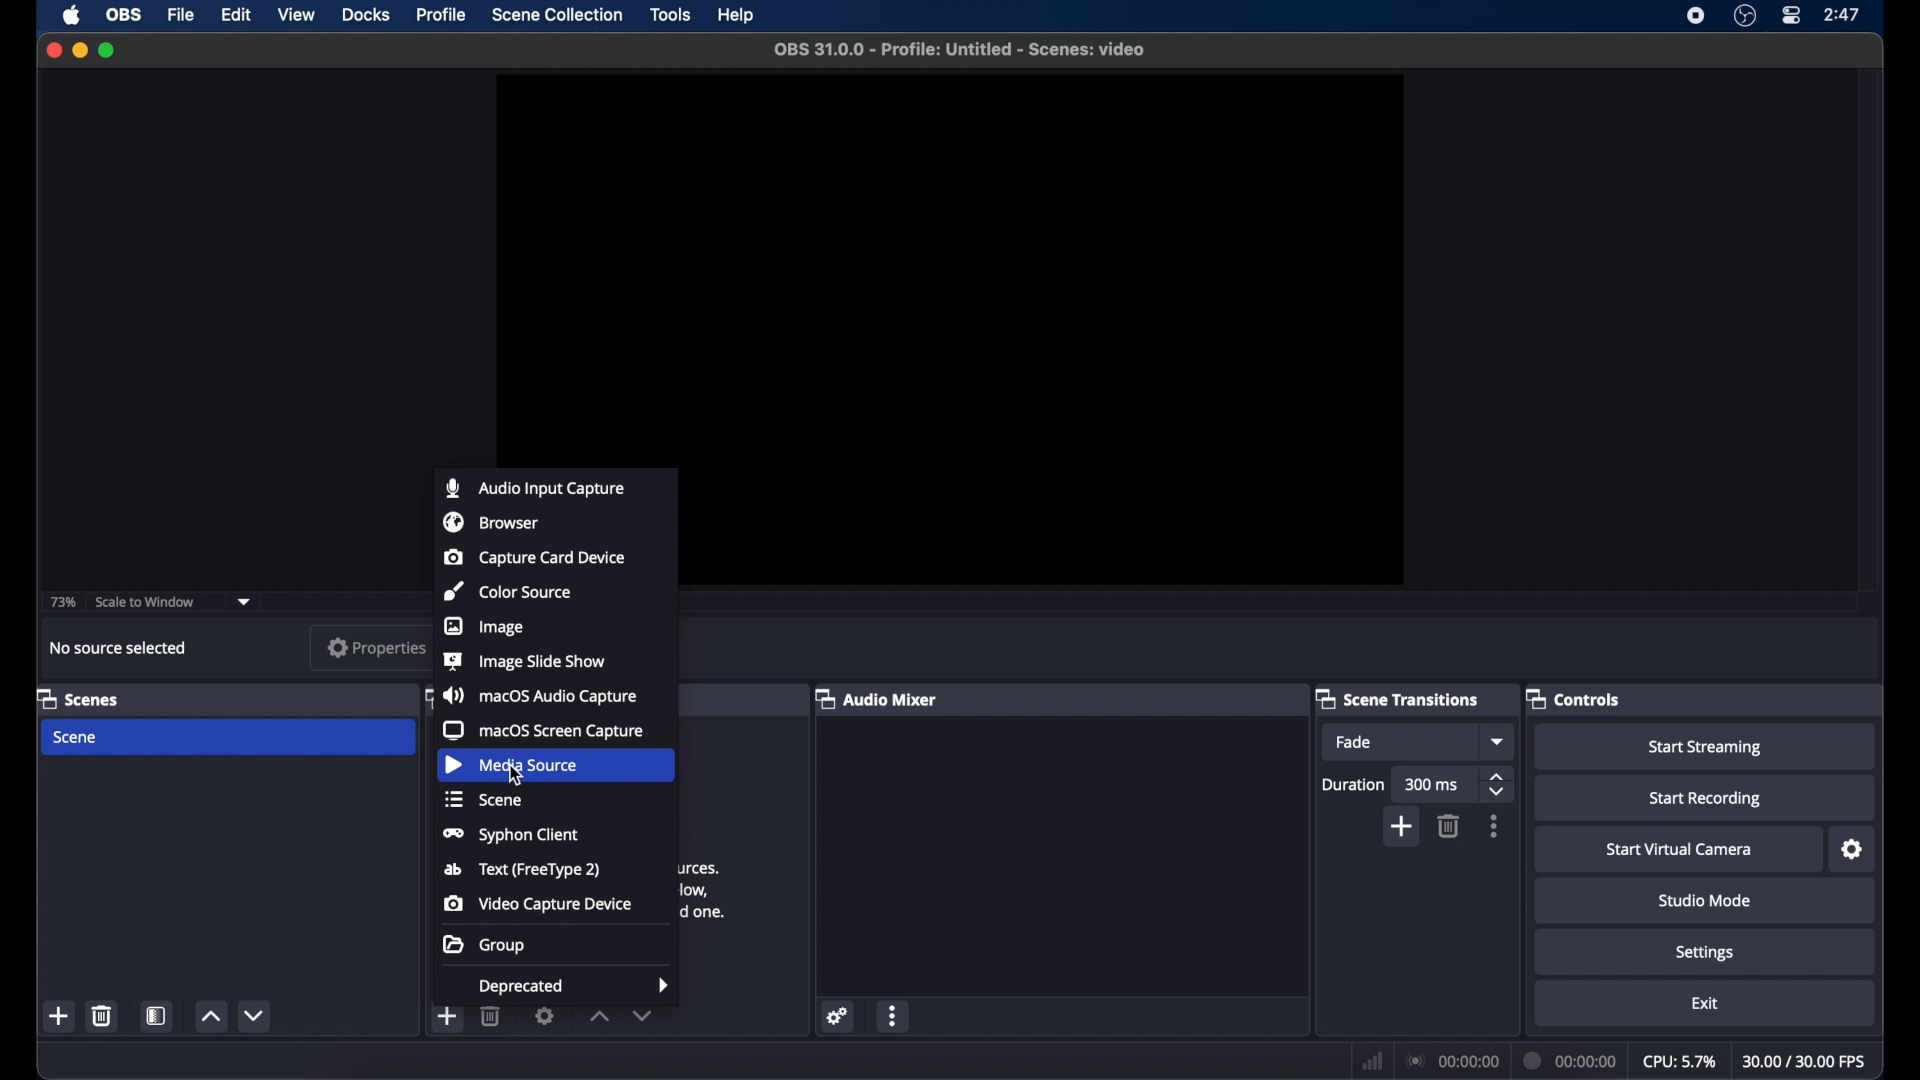  I want to click on exit , so click(1705, 1003).